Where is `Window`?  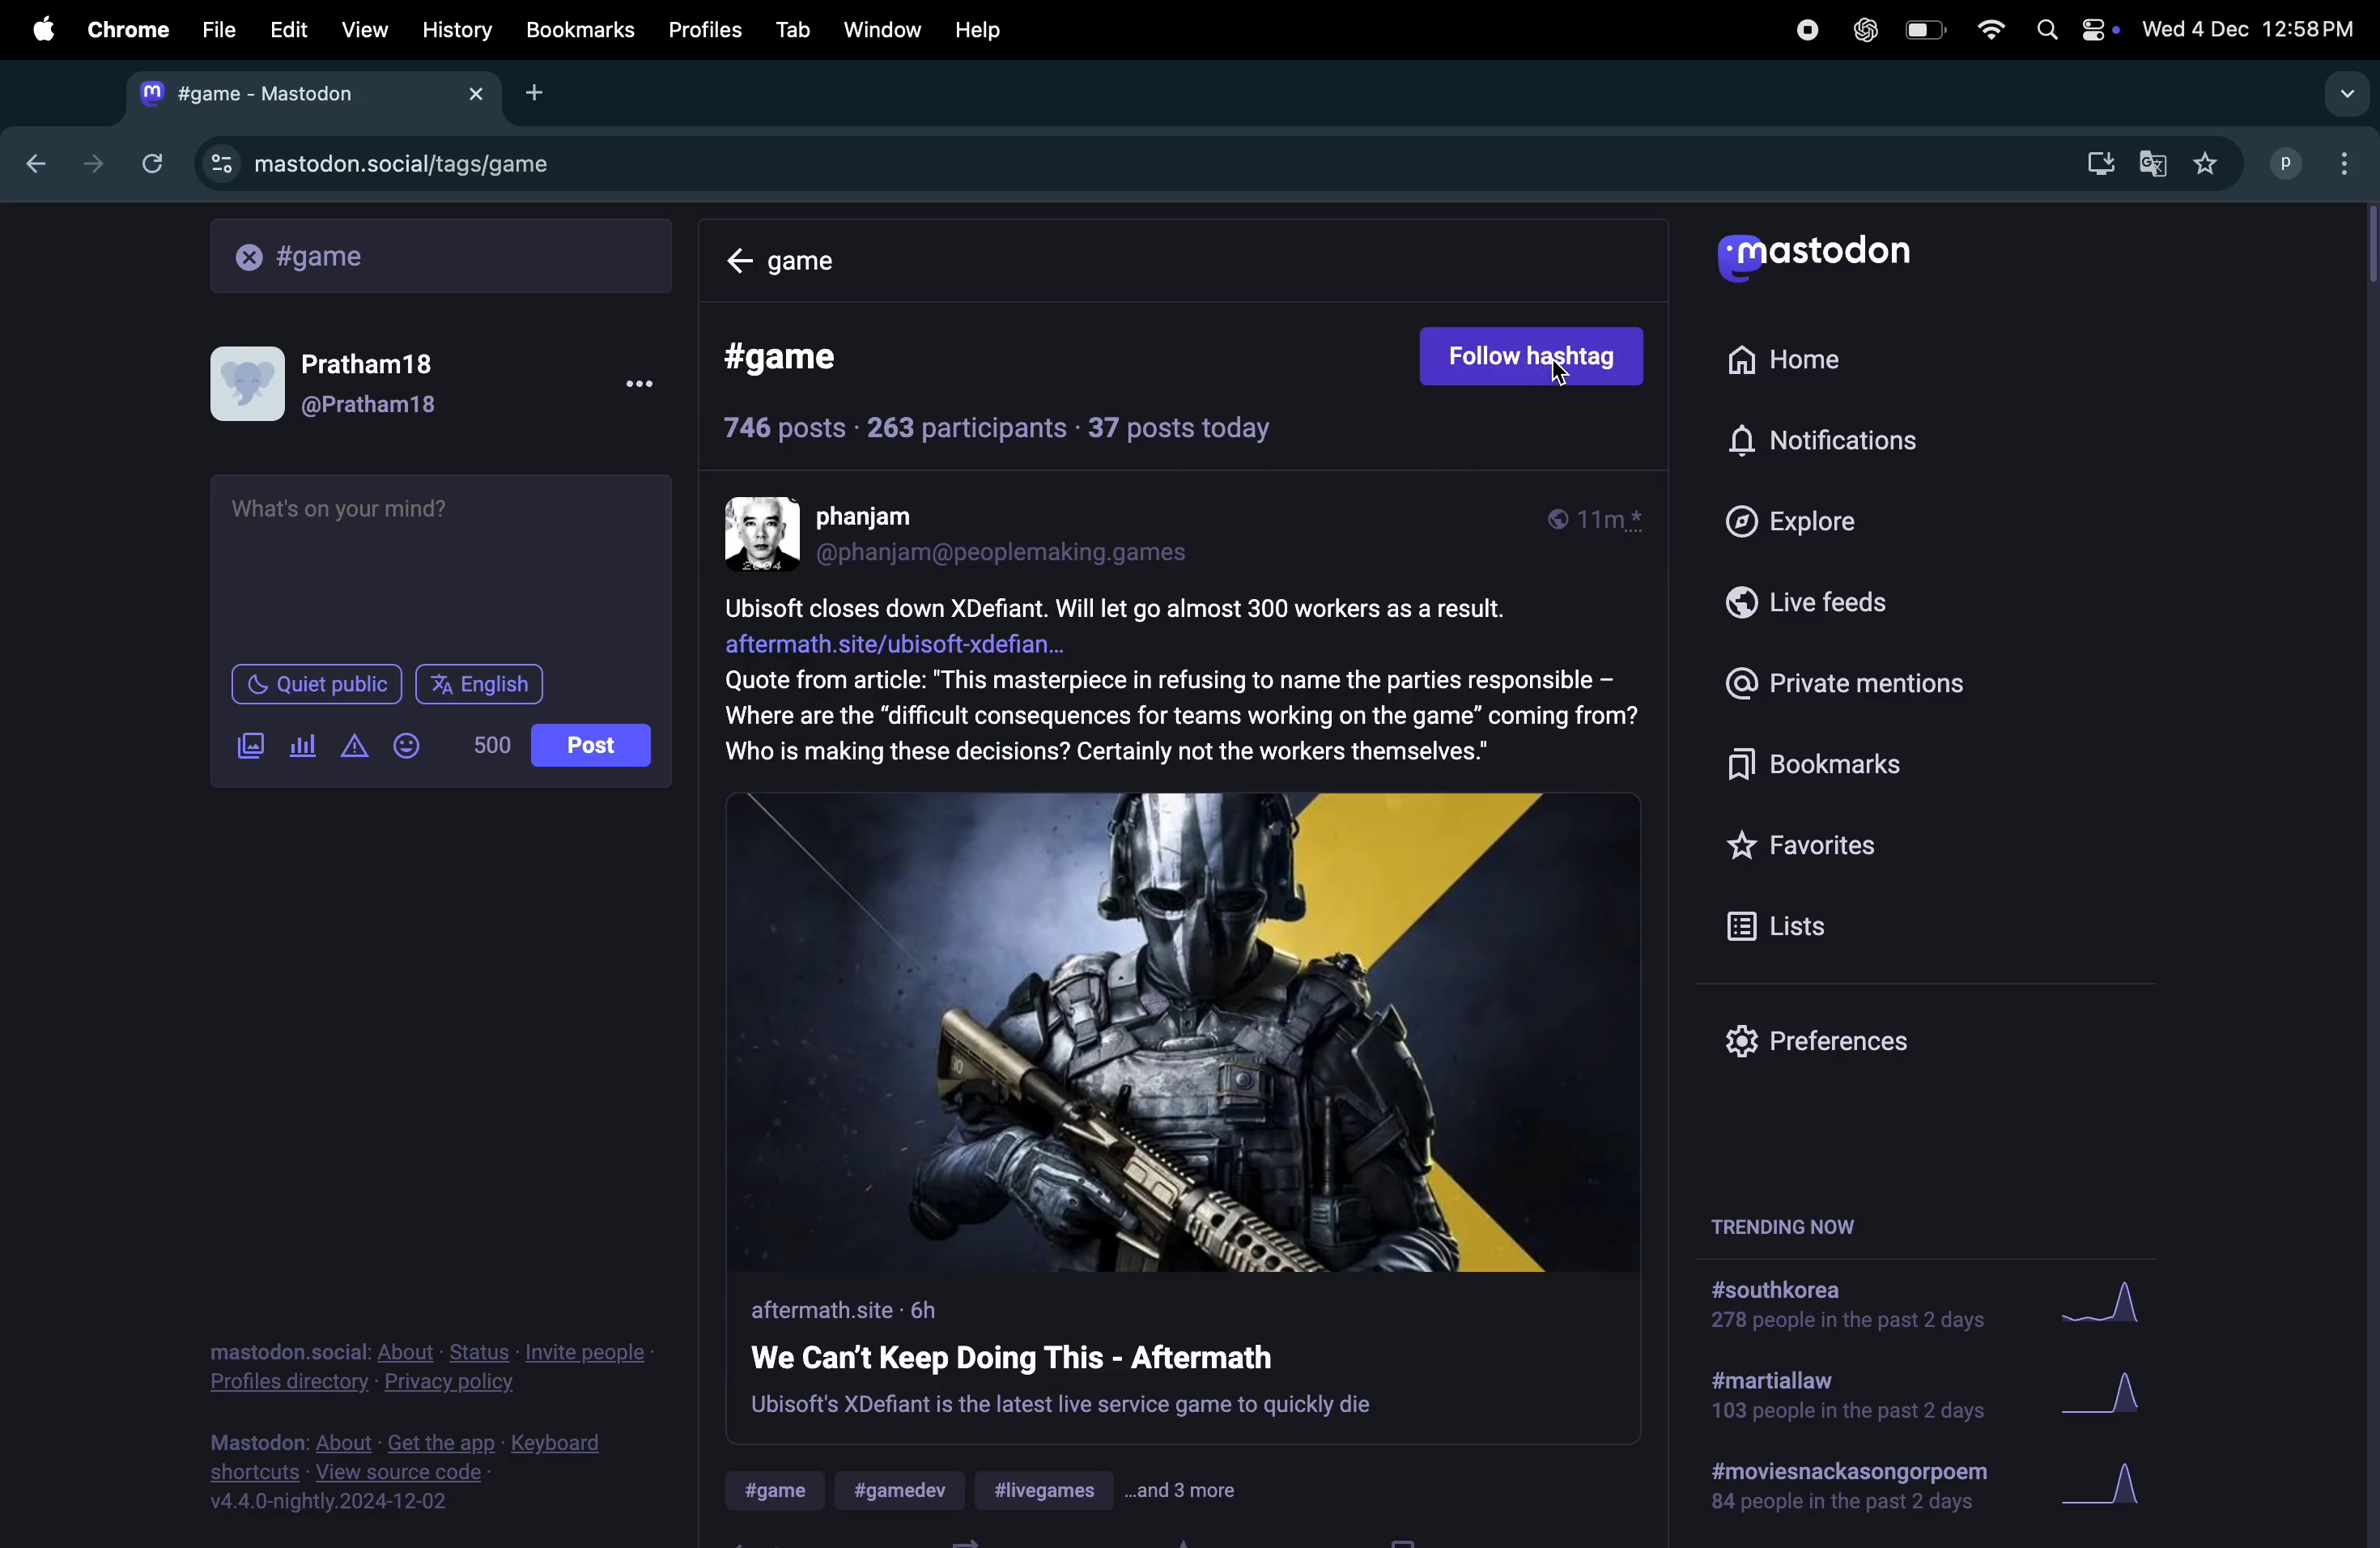
Window is located at coordinates (881, 29).